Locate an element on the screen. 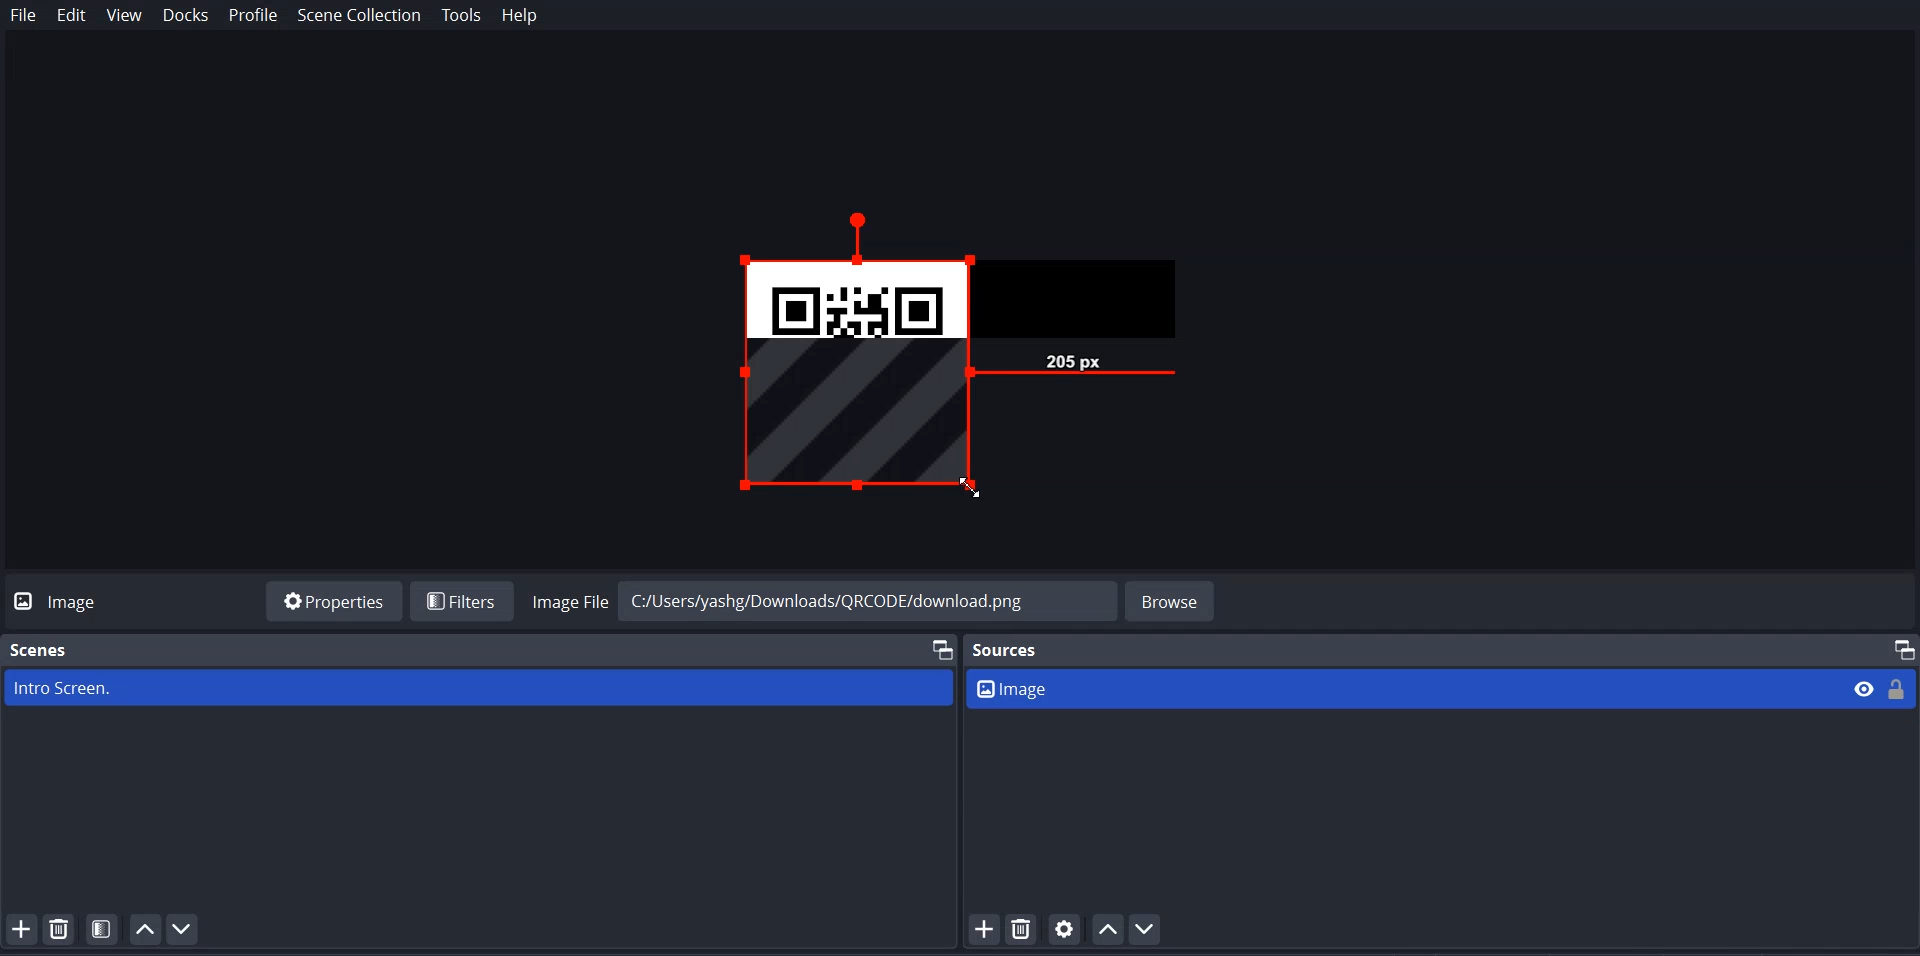 Image resolution: width=1920 pixels, height=956 pixels. Scene Collection is located at coordinates (360, 17).